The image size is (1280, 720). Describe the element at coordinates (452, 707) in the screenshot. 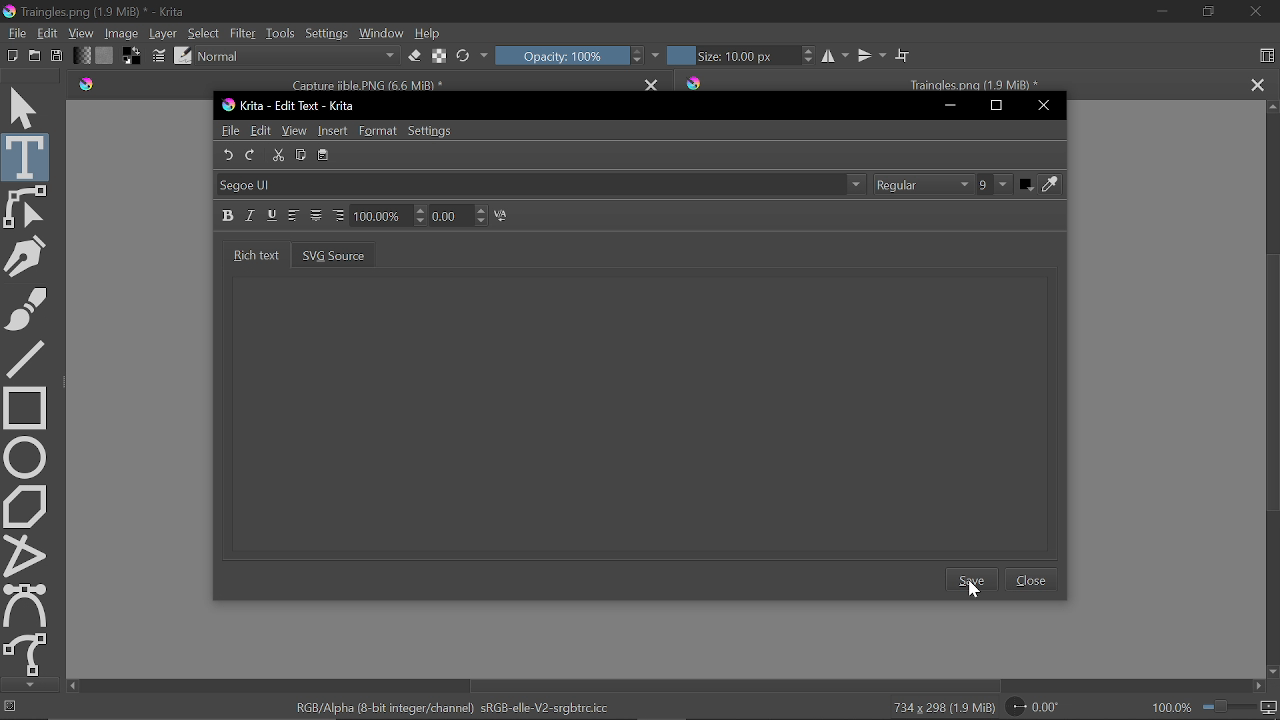

I see `RGB/Alpha (8-bit integer/channel) sRGB-elle-V2-srgbtrc.icc` at that location.